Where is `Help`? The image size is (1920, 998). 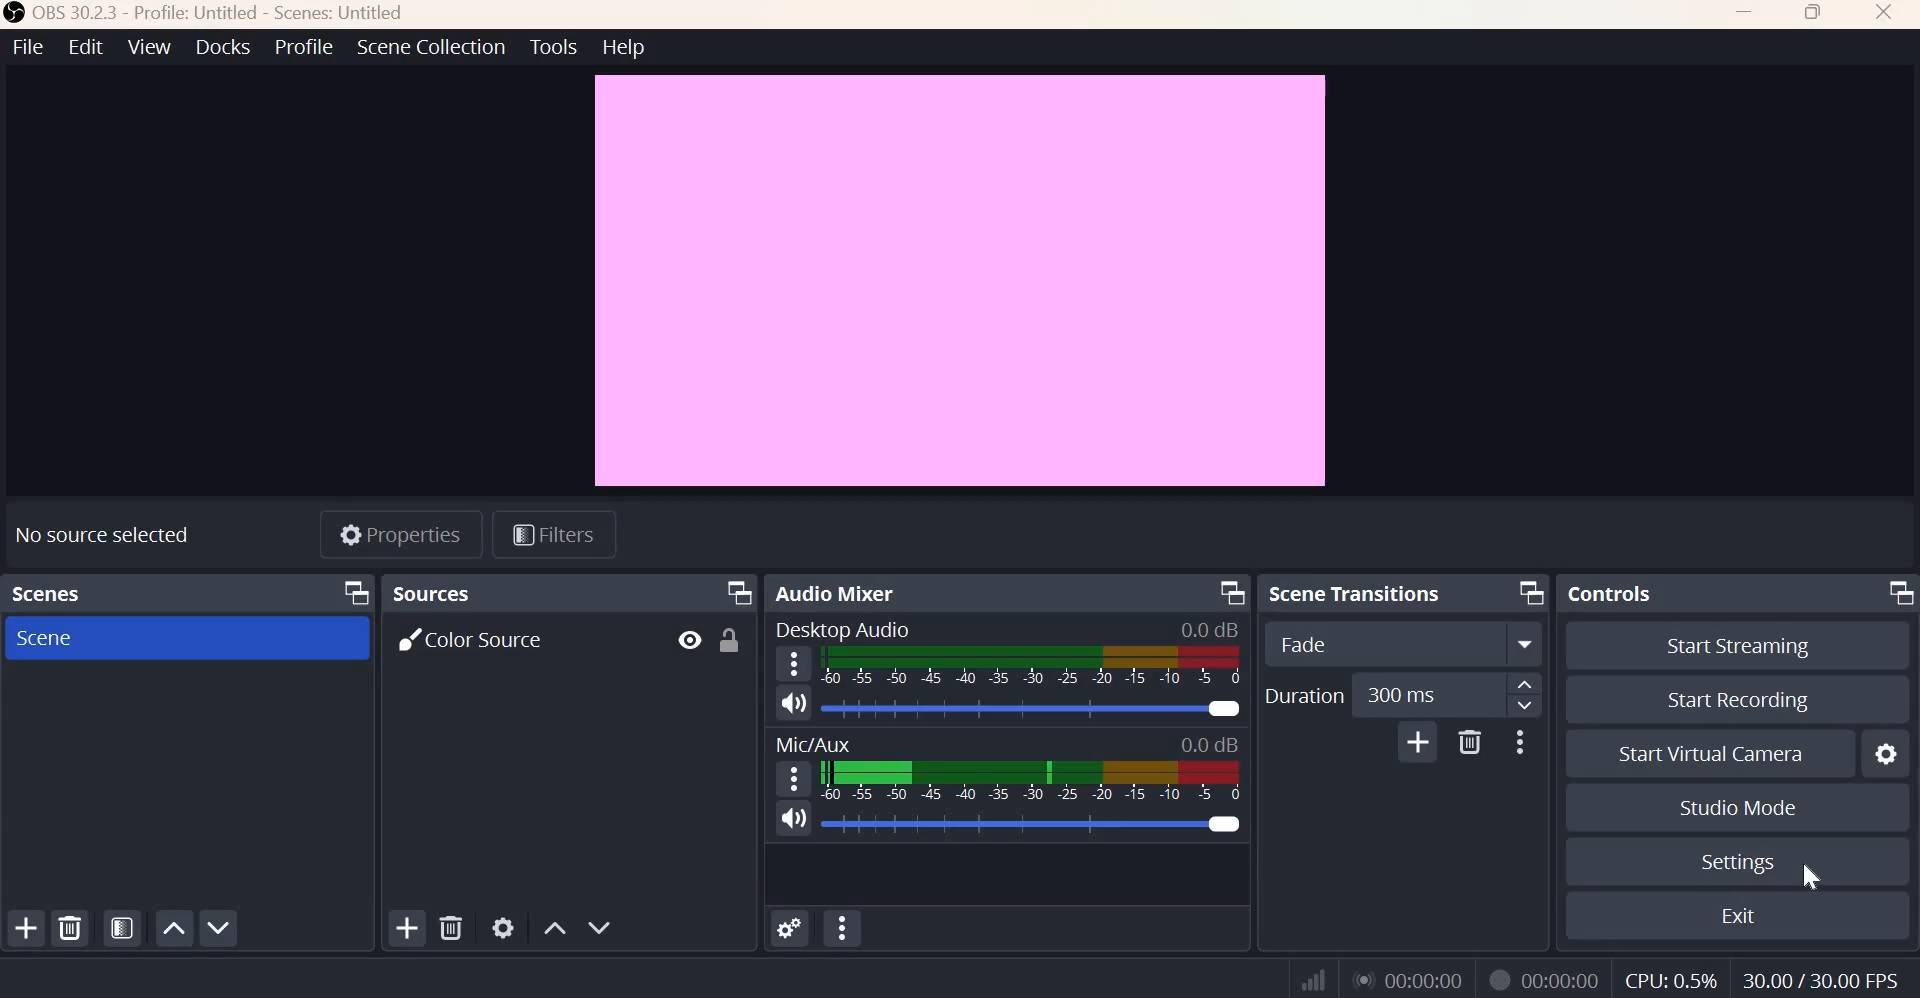 Help is located at coordinates (624, 47).